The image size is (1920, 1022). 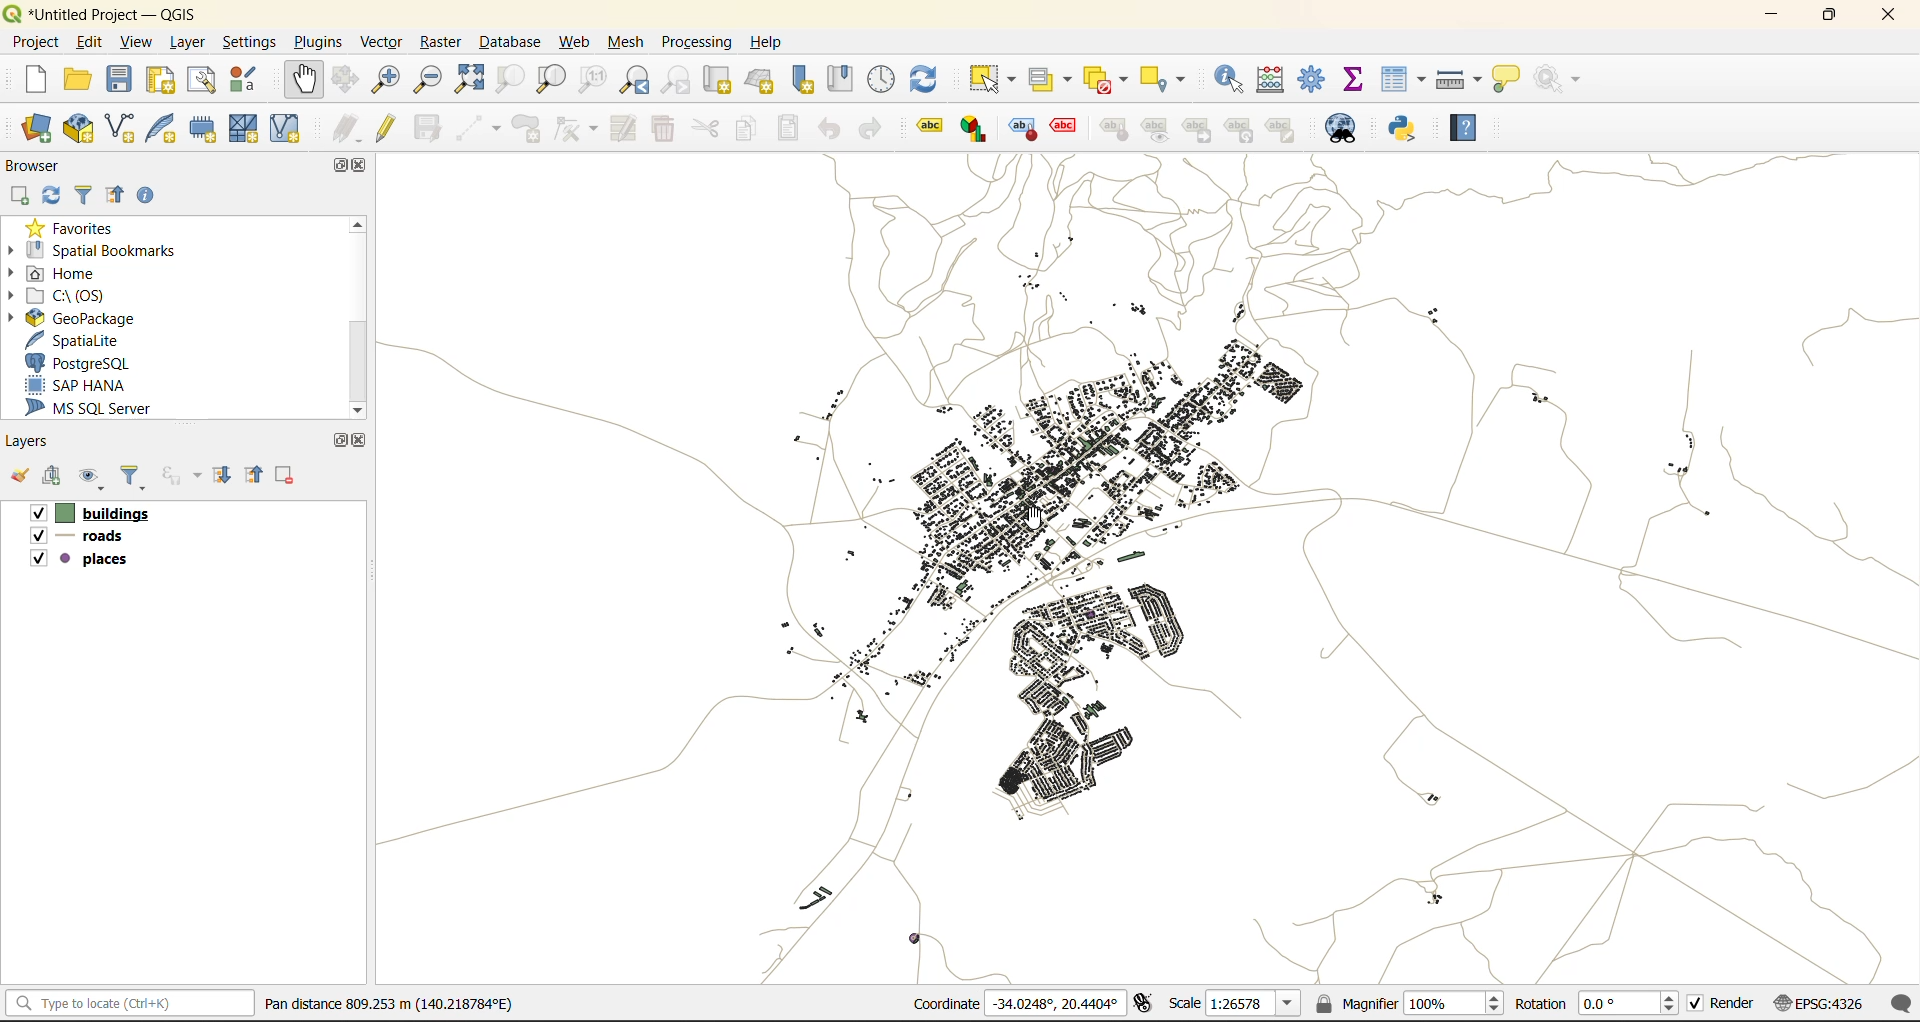 What do you see at coordinates (25, 78) in the screenshot?
I see `new` at bounding box center [25, 78].